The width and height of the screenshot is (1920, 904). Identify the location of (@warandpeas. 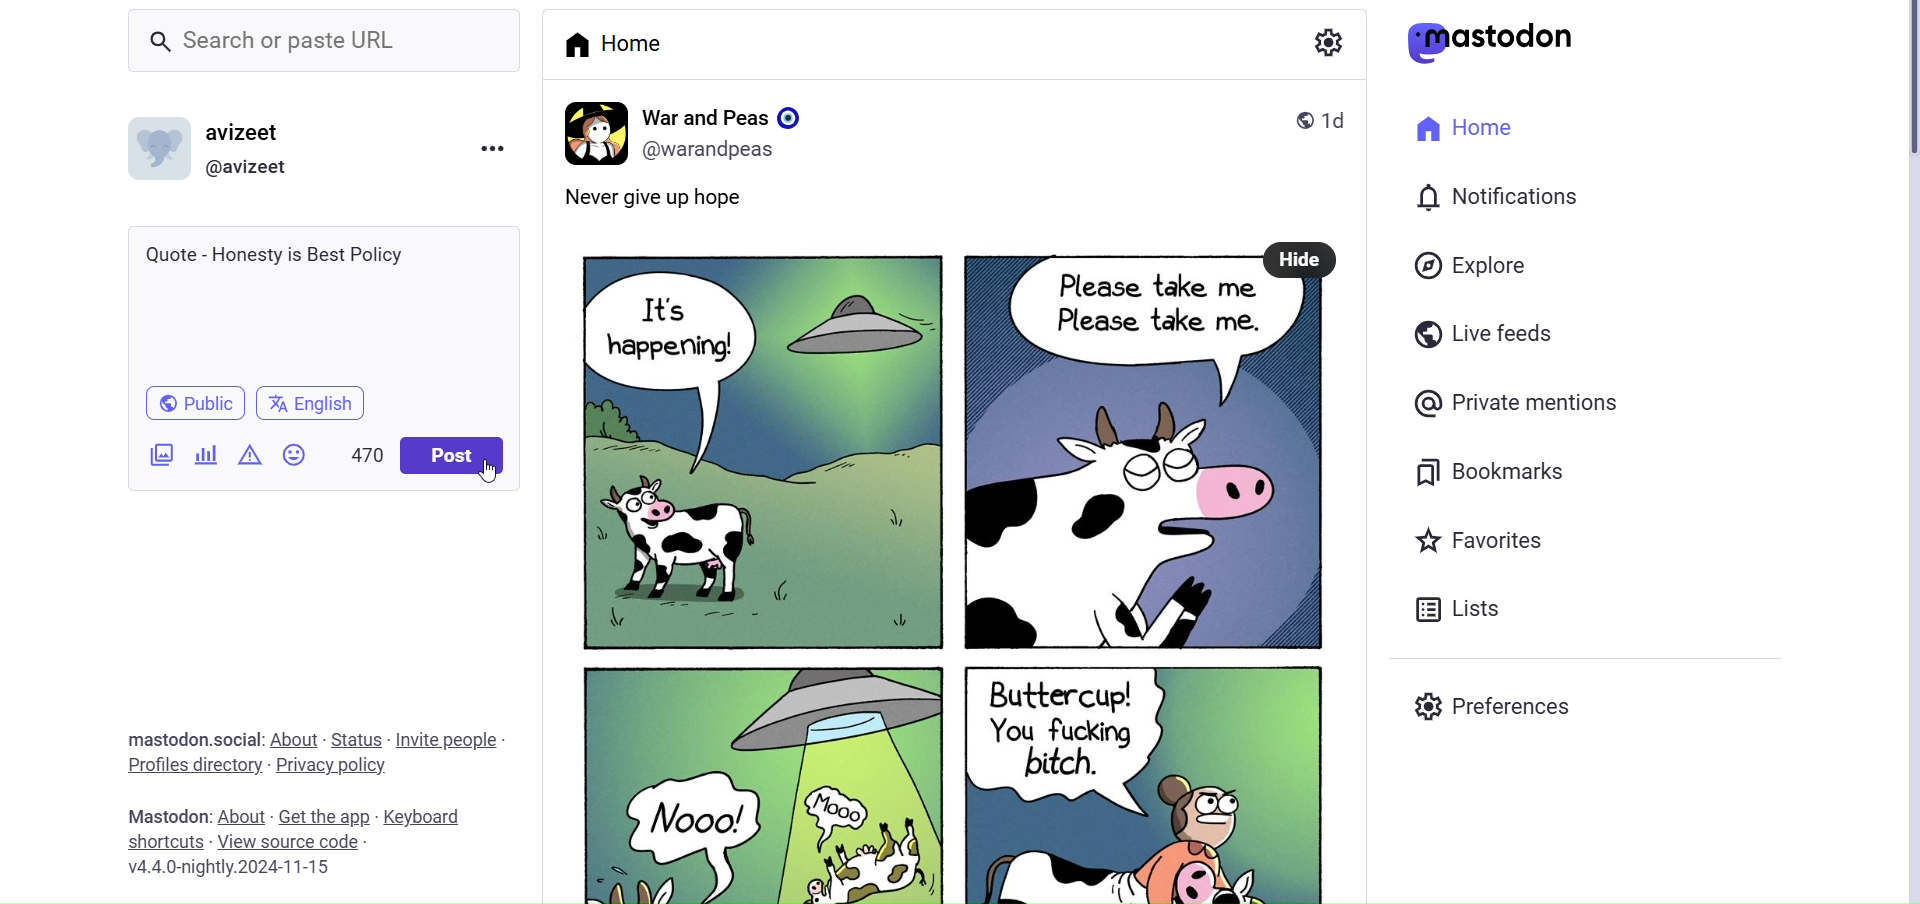
(716, 150).